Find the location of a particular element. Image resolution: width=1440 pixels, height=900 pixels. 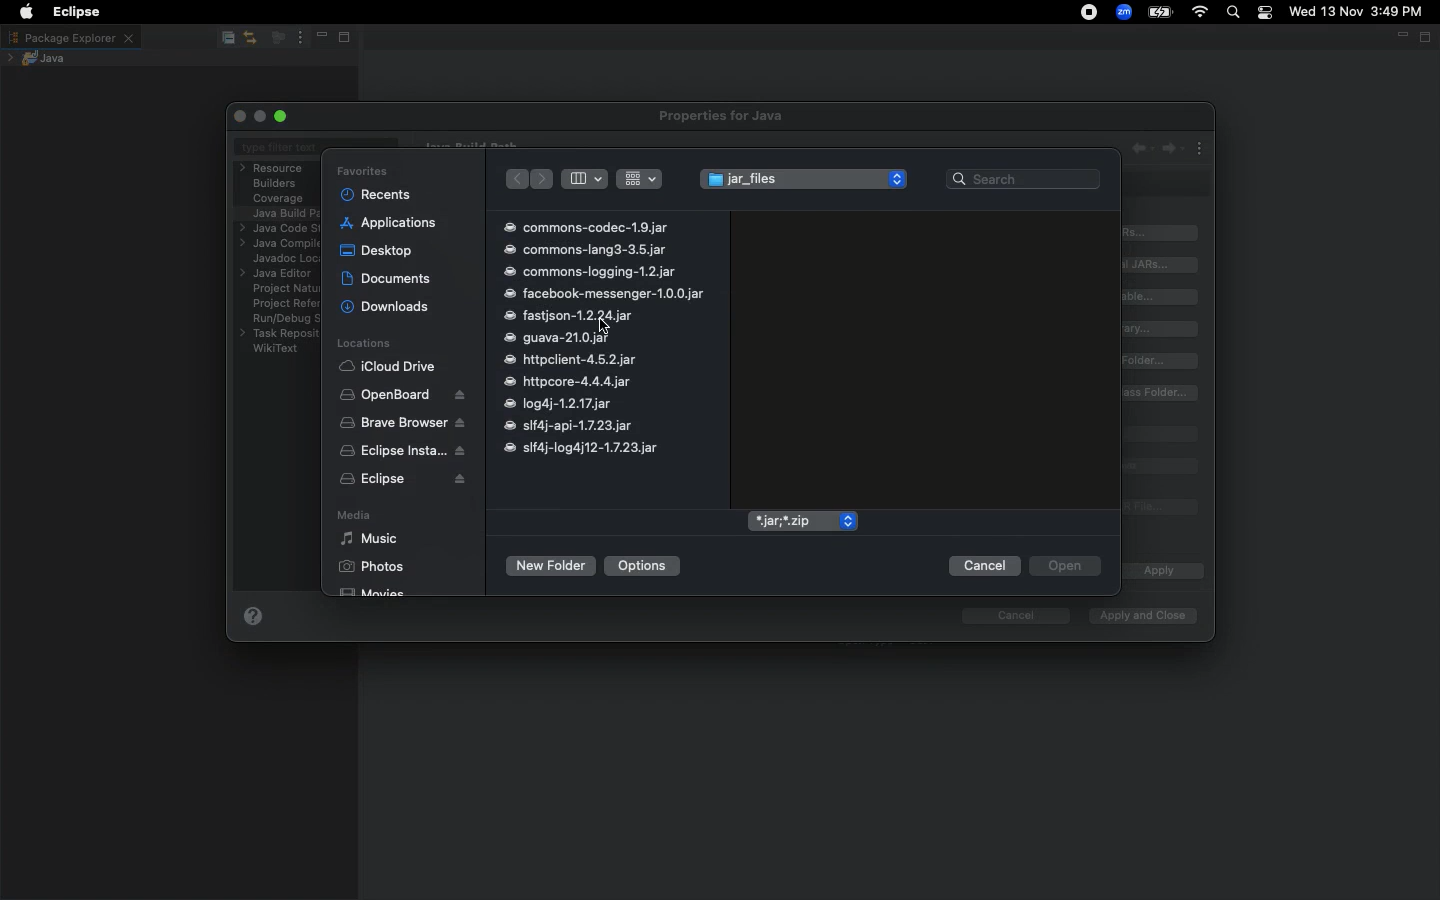

Notification is located at coordinates (1267, 13).